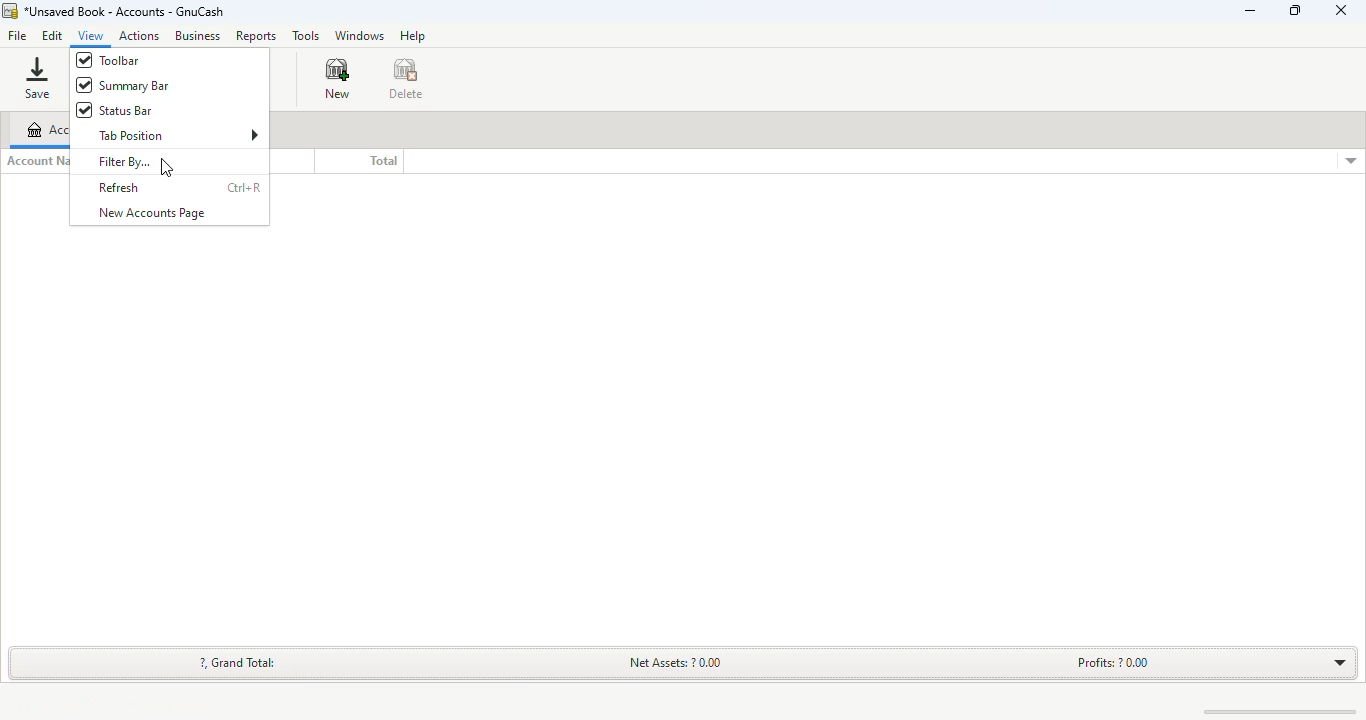 This screenshot has height=720, width=1366. Describe the element at coordinates (139, 35) in the screenshot. I see `actions` at that location.